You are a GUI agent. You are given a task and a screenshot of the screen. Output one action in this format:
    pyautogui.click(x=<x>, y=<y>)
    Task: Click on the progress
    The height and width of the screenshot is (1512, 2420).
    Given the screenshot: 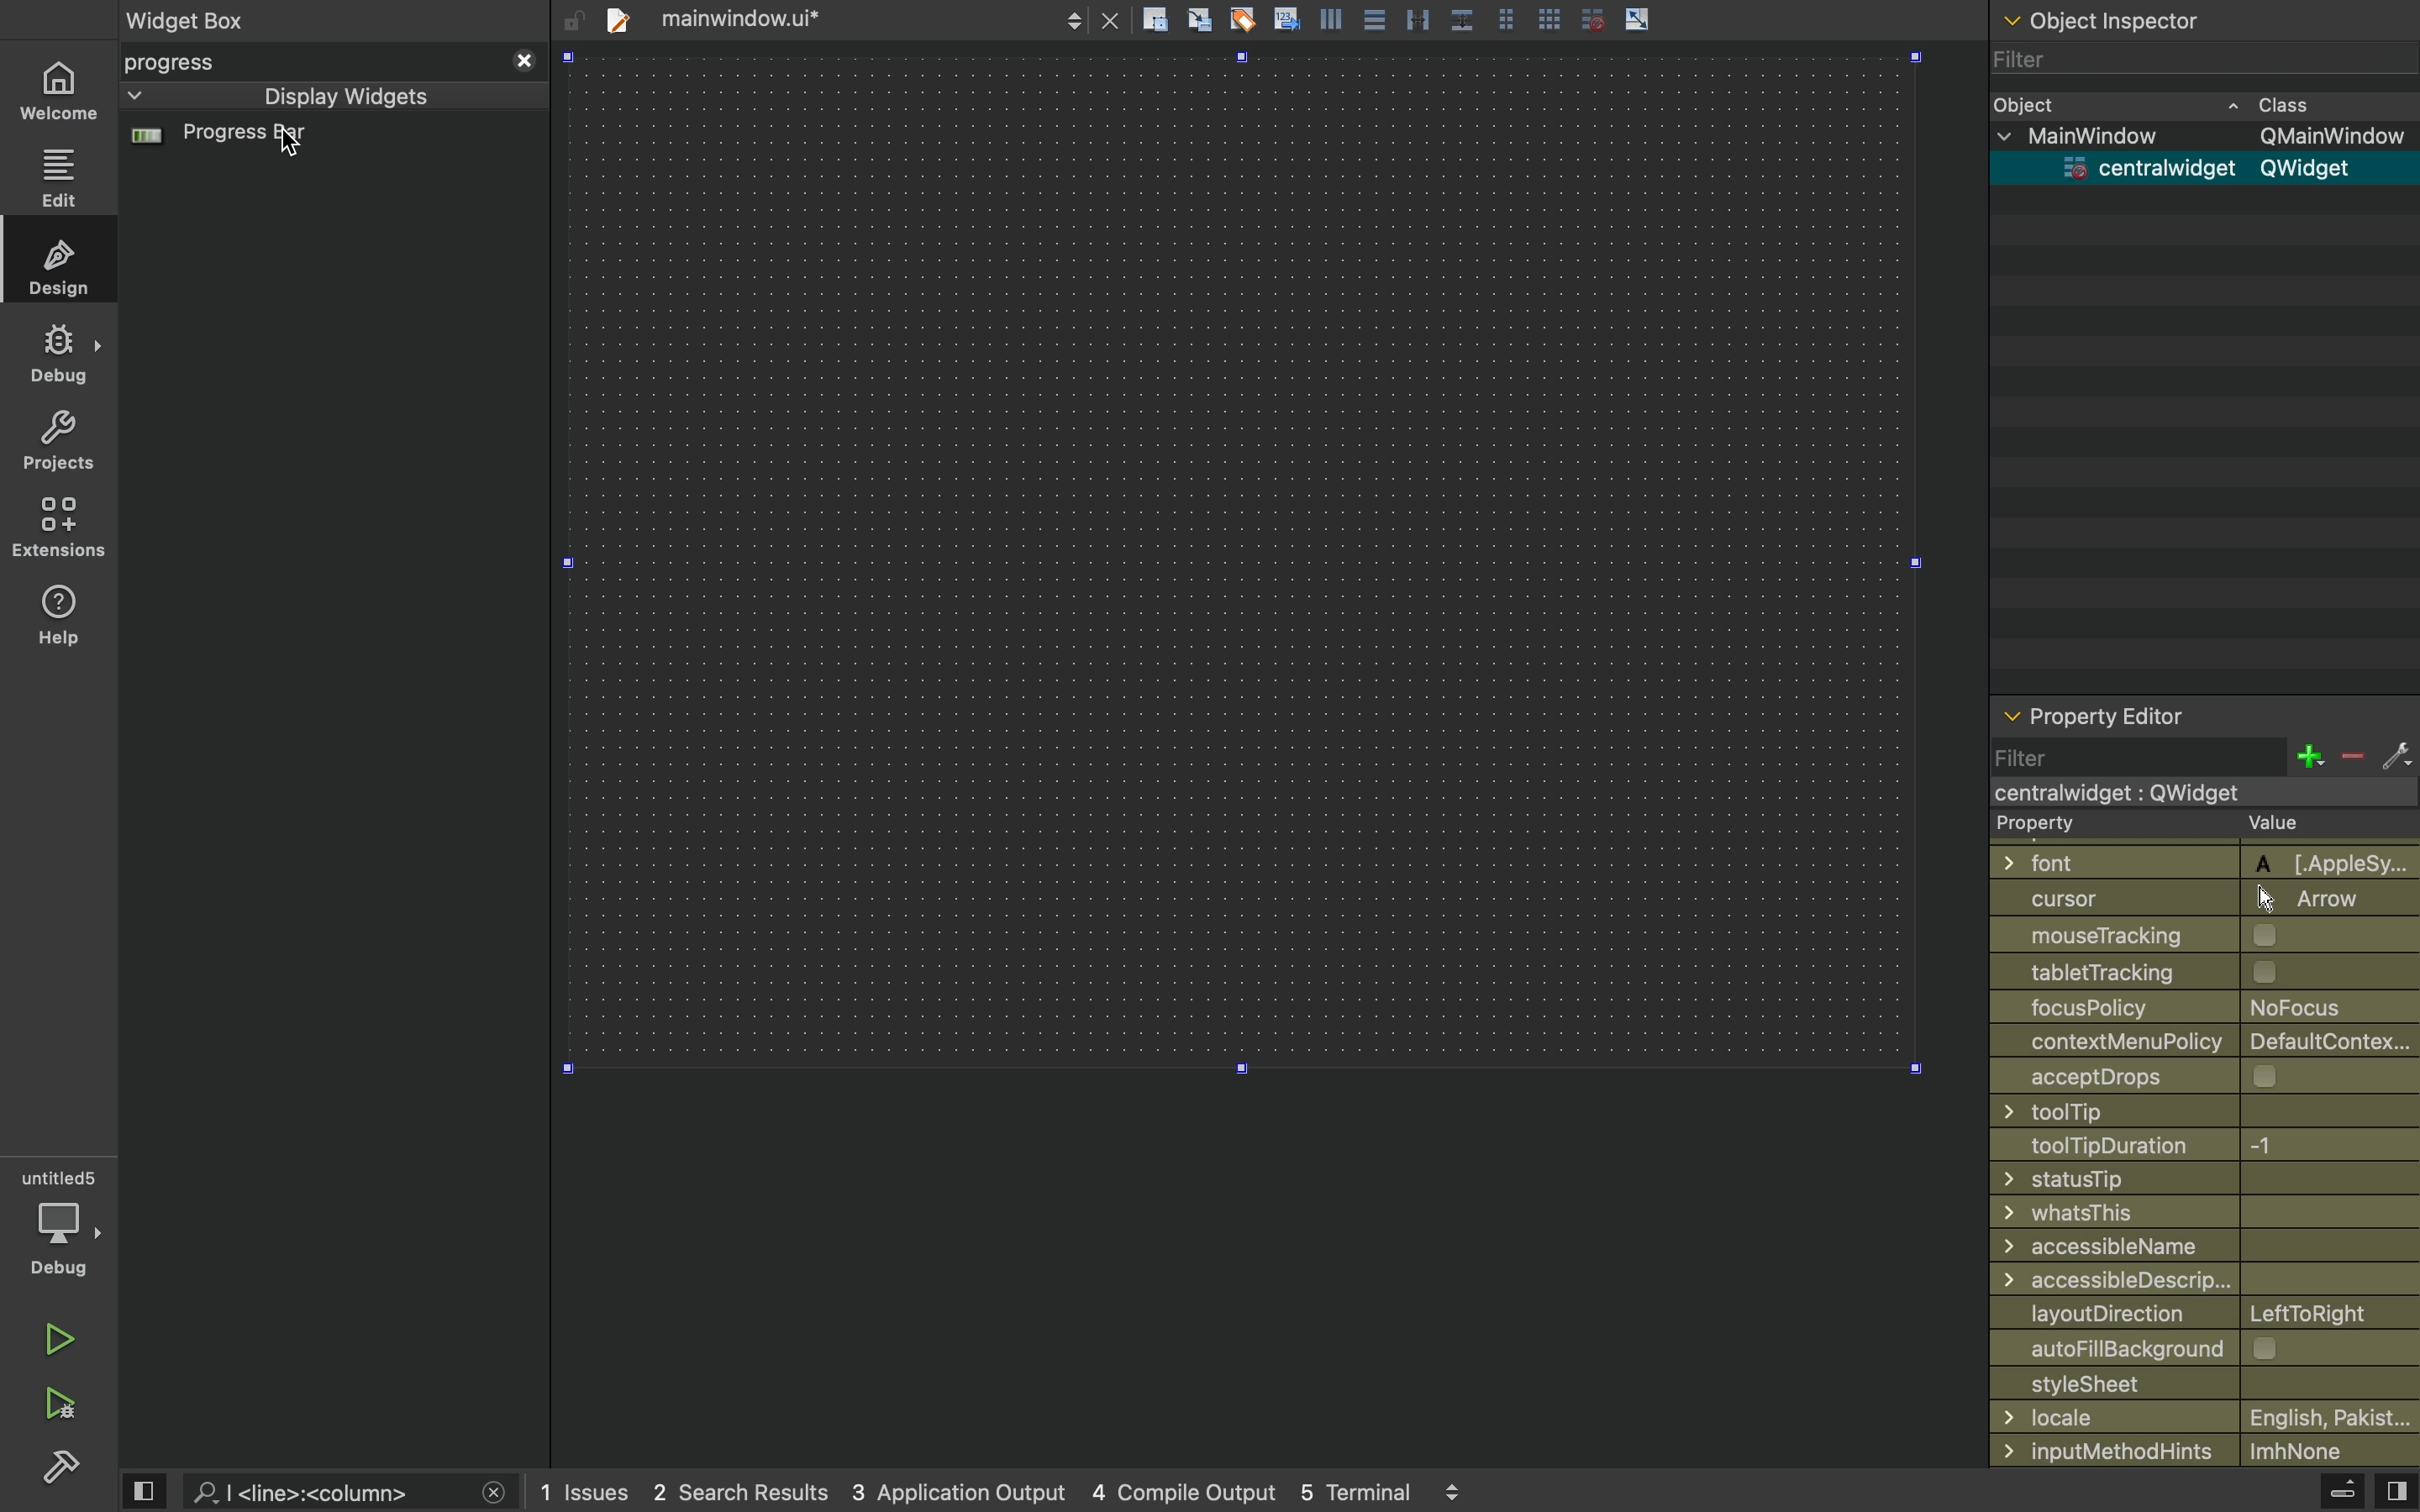 What is the action you would take?
    pyautogui.click(x=332, y=62)
    